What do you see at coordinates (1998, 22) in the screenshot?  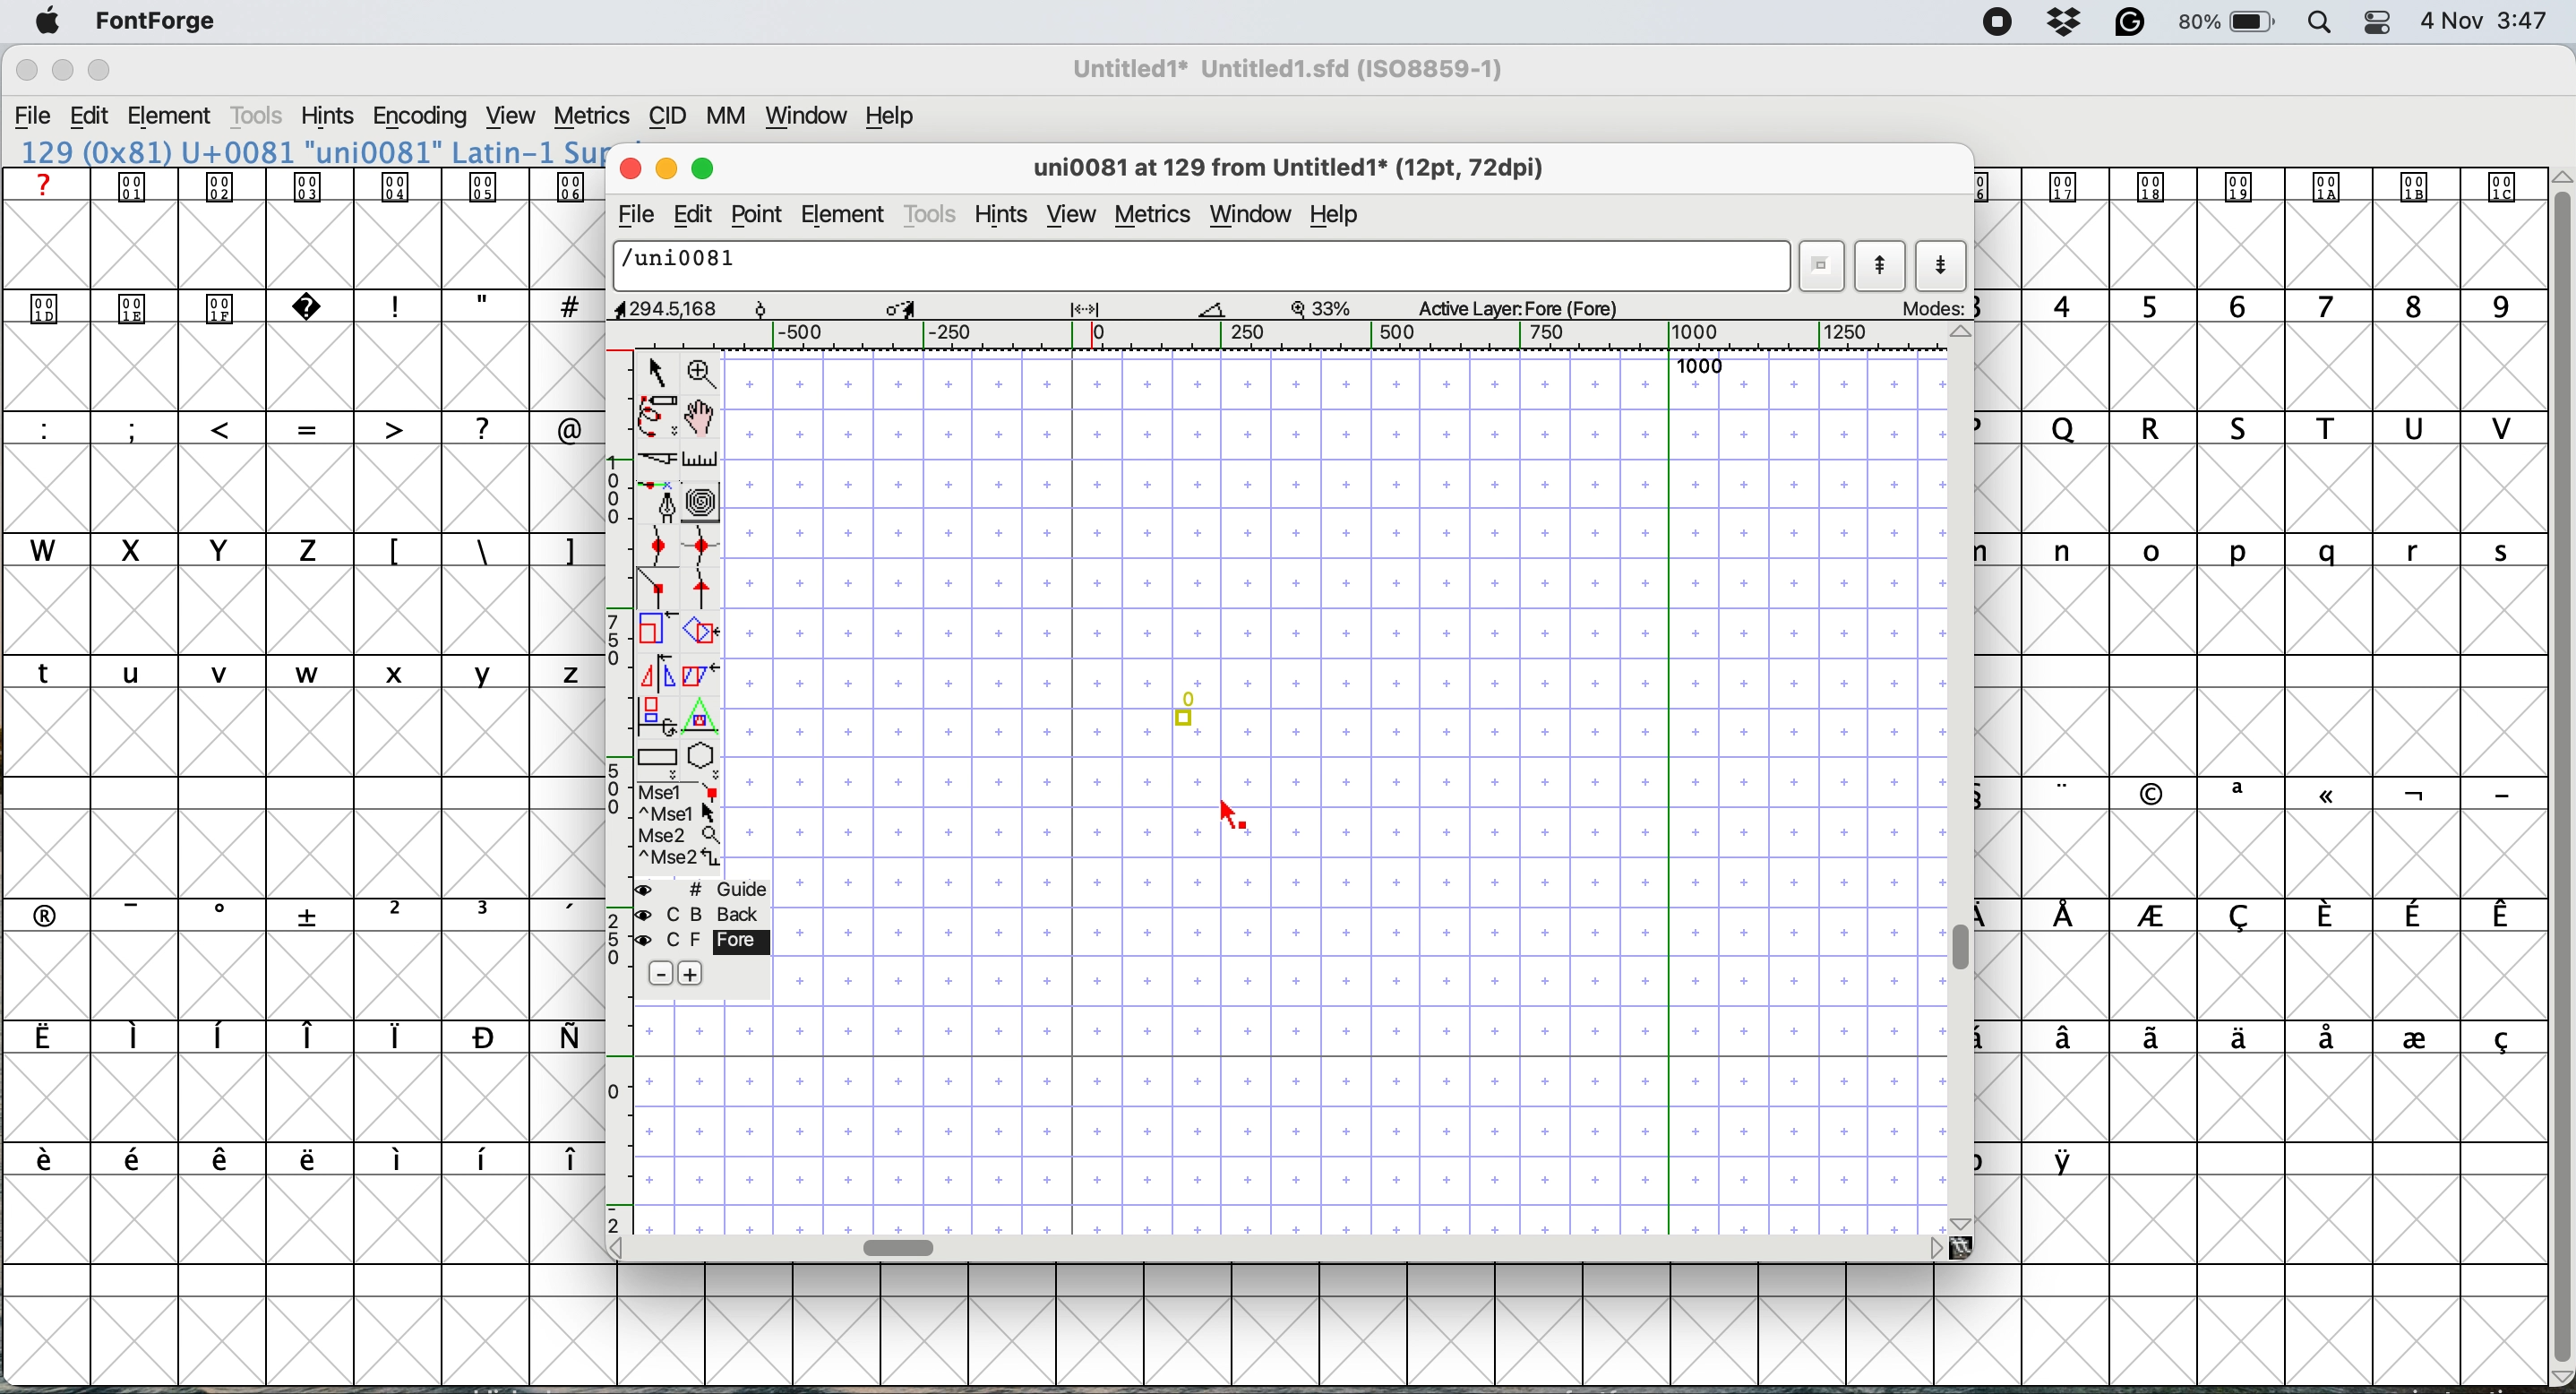 I see `Screen Recording Indicator` at bounding box center [1998, 22].